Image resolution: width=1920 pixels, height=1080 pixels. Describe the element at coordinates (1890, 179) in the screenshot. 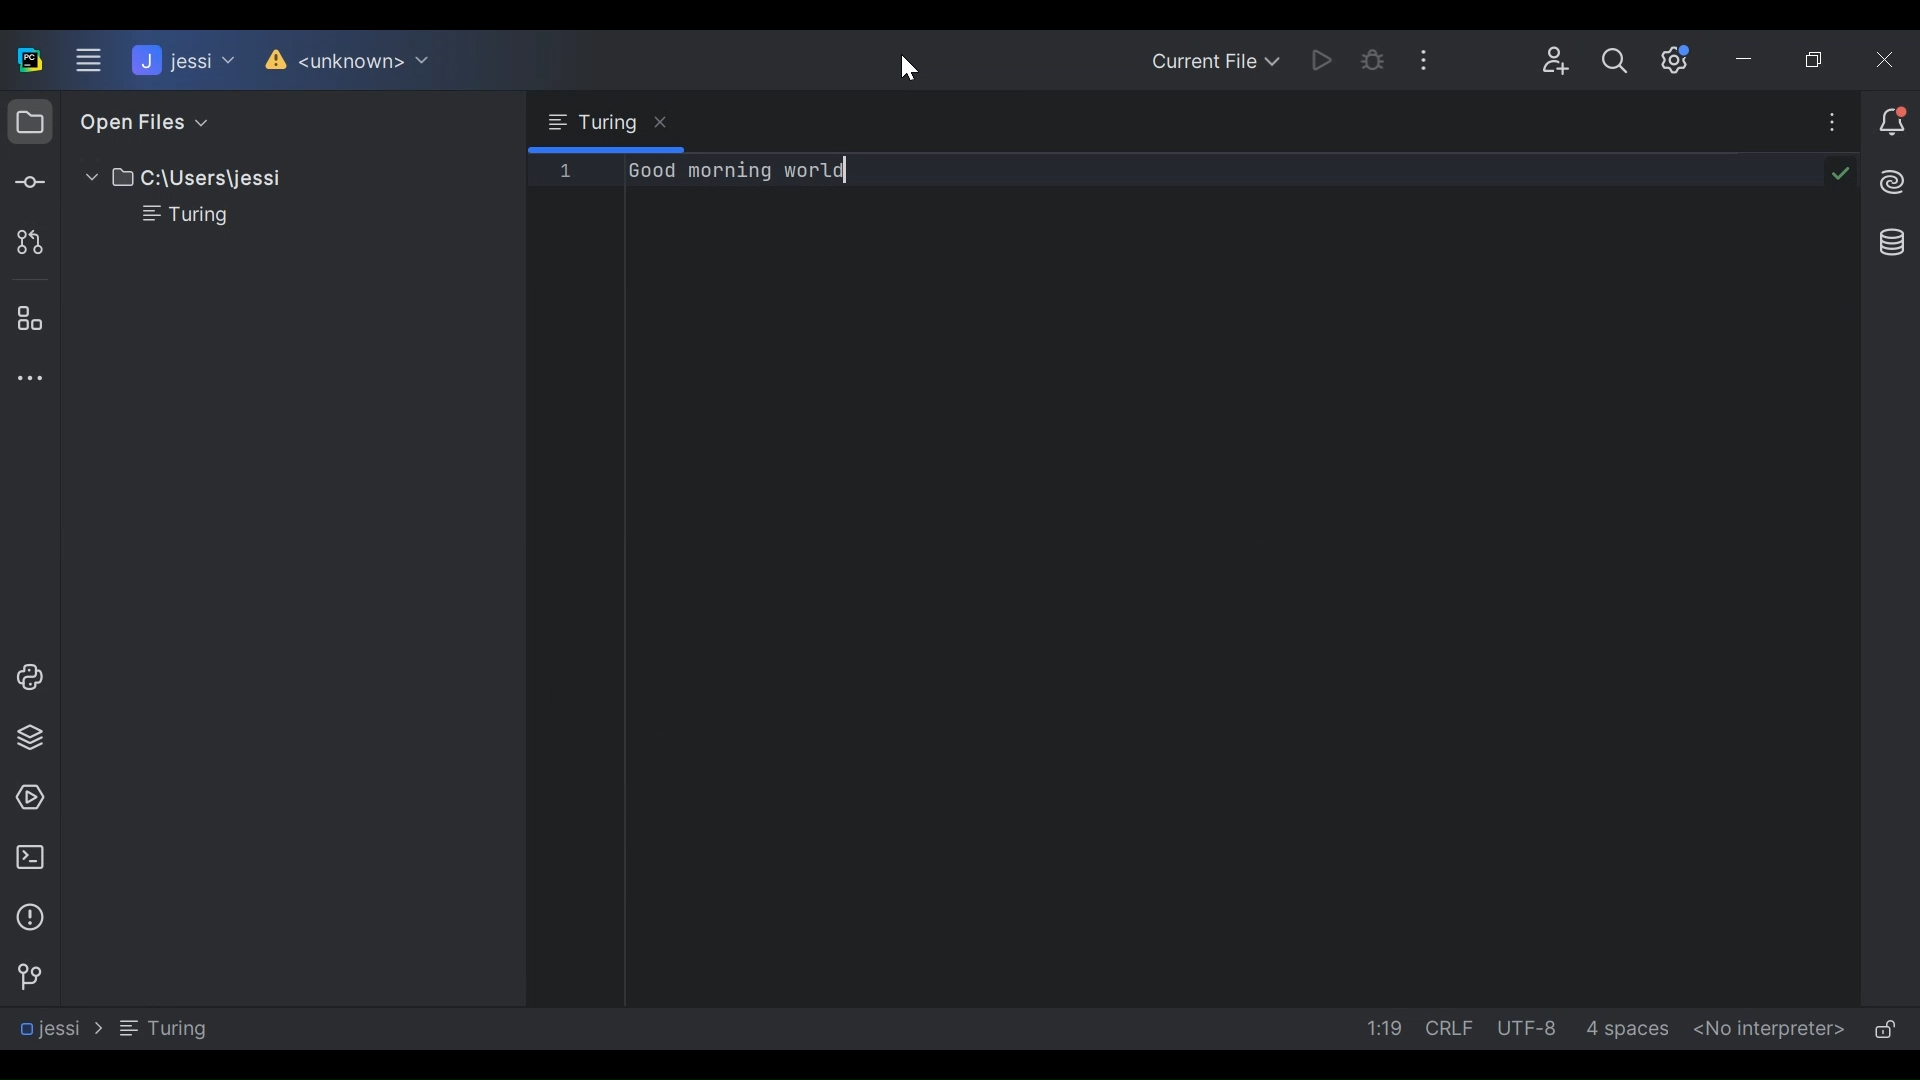

I see `AI Assistant` at that location.